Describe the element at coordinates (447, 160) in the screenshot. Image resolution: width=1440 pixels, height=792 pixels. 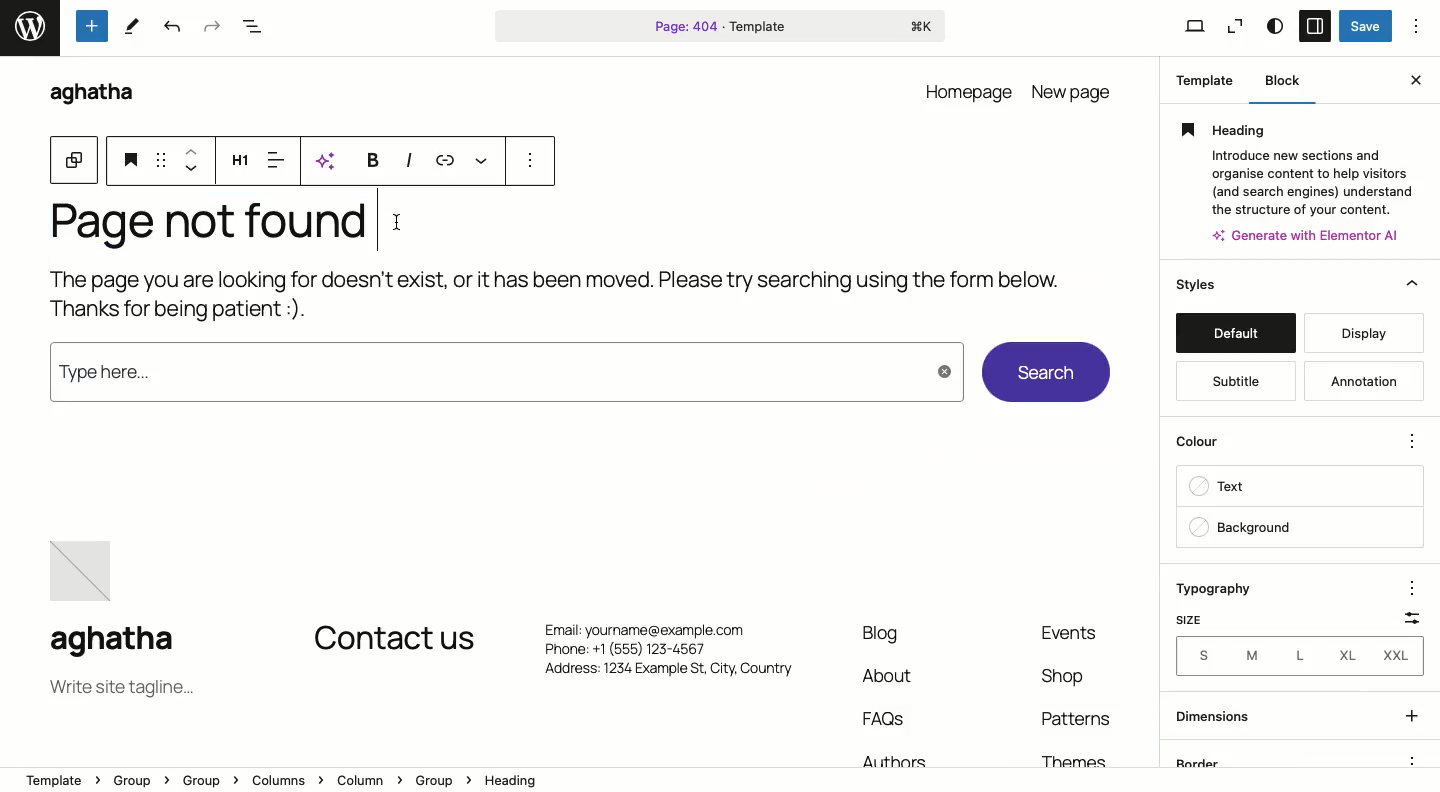
I see `Link` at that location.